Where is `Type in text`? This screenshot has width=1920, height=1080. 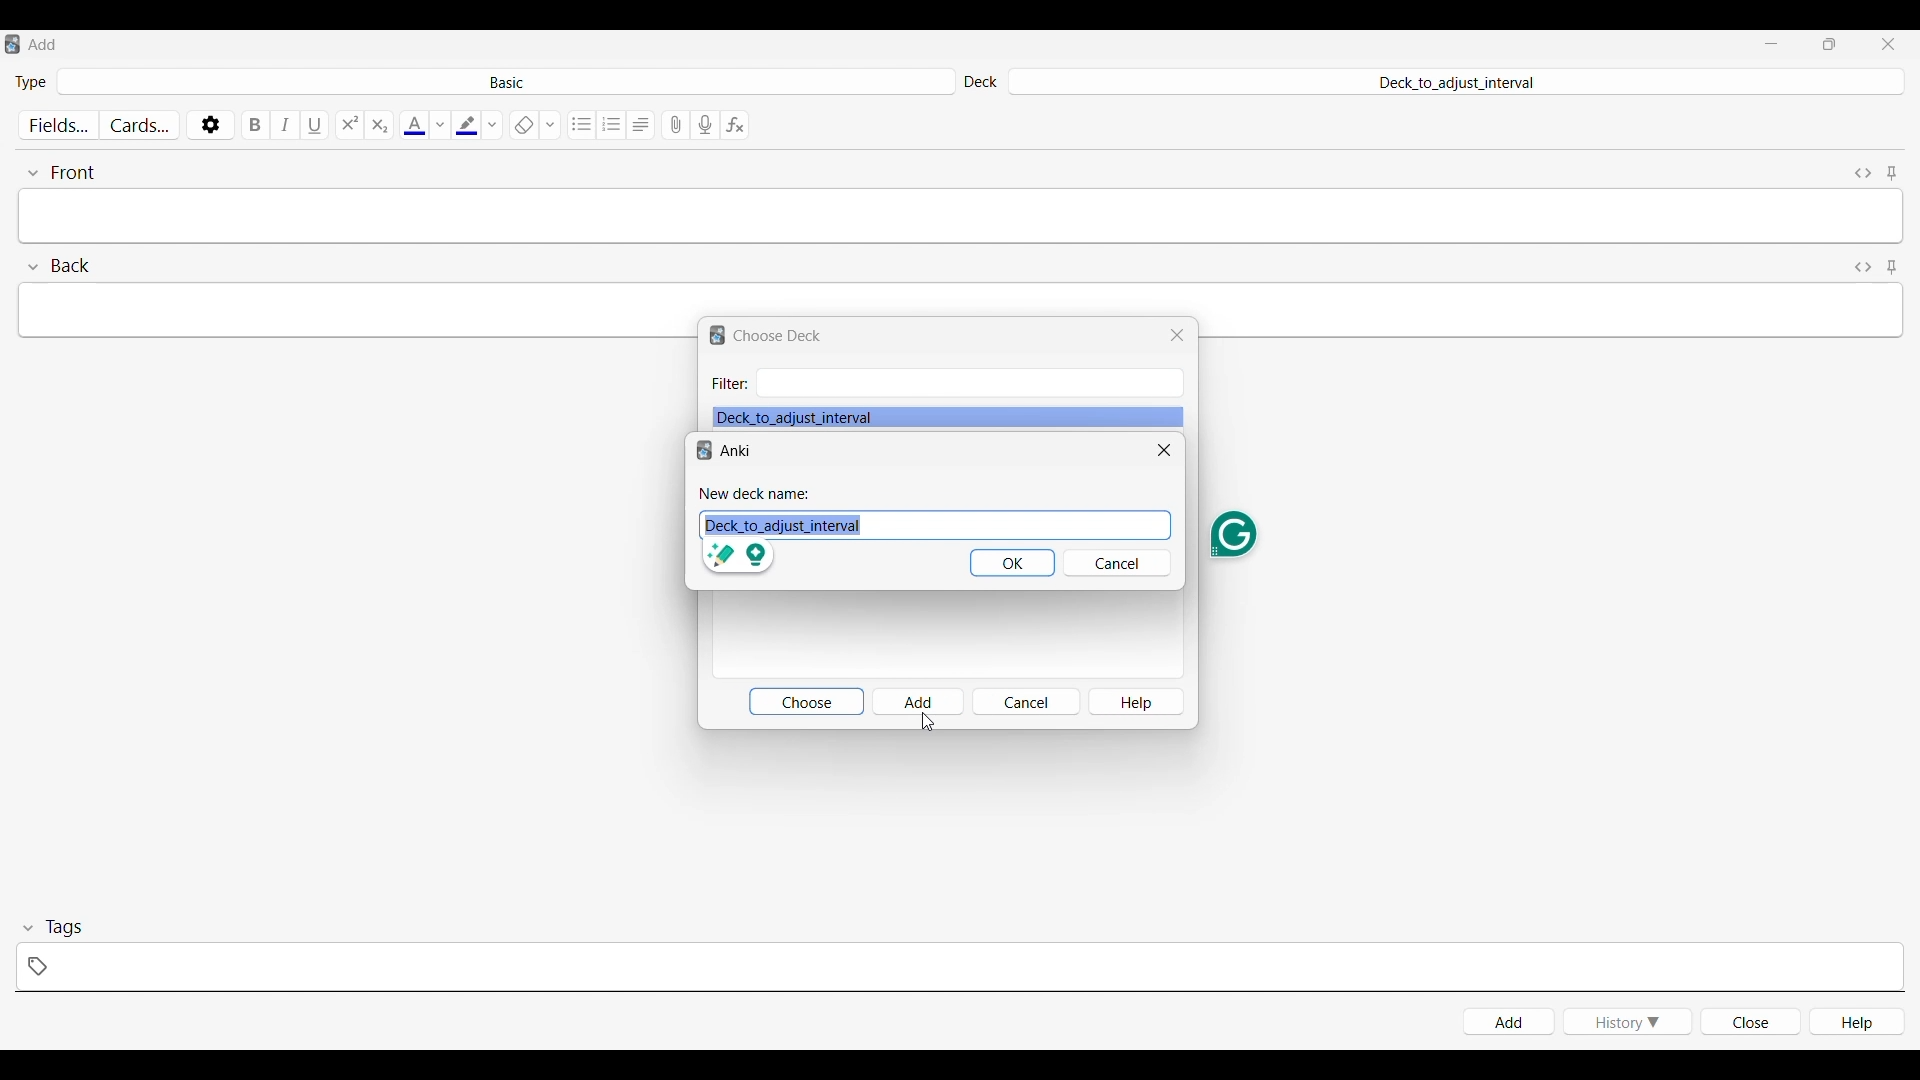
Type in text is located at coordinates (958, 298).